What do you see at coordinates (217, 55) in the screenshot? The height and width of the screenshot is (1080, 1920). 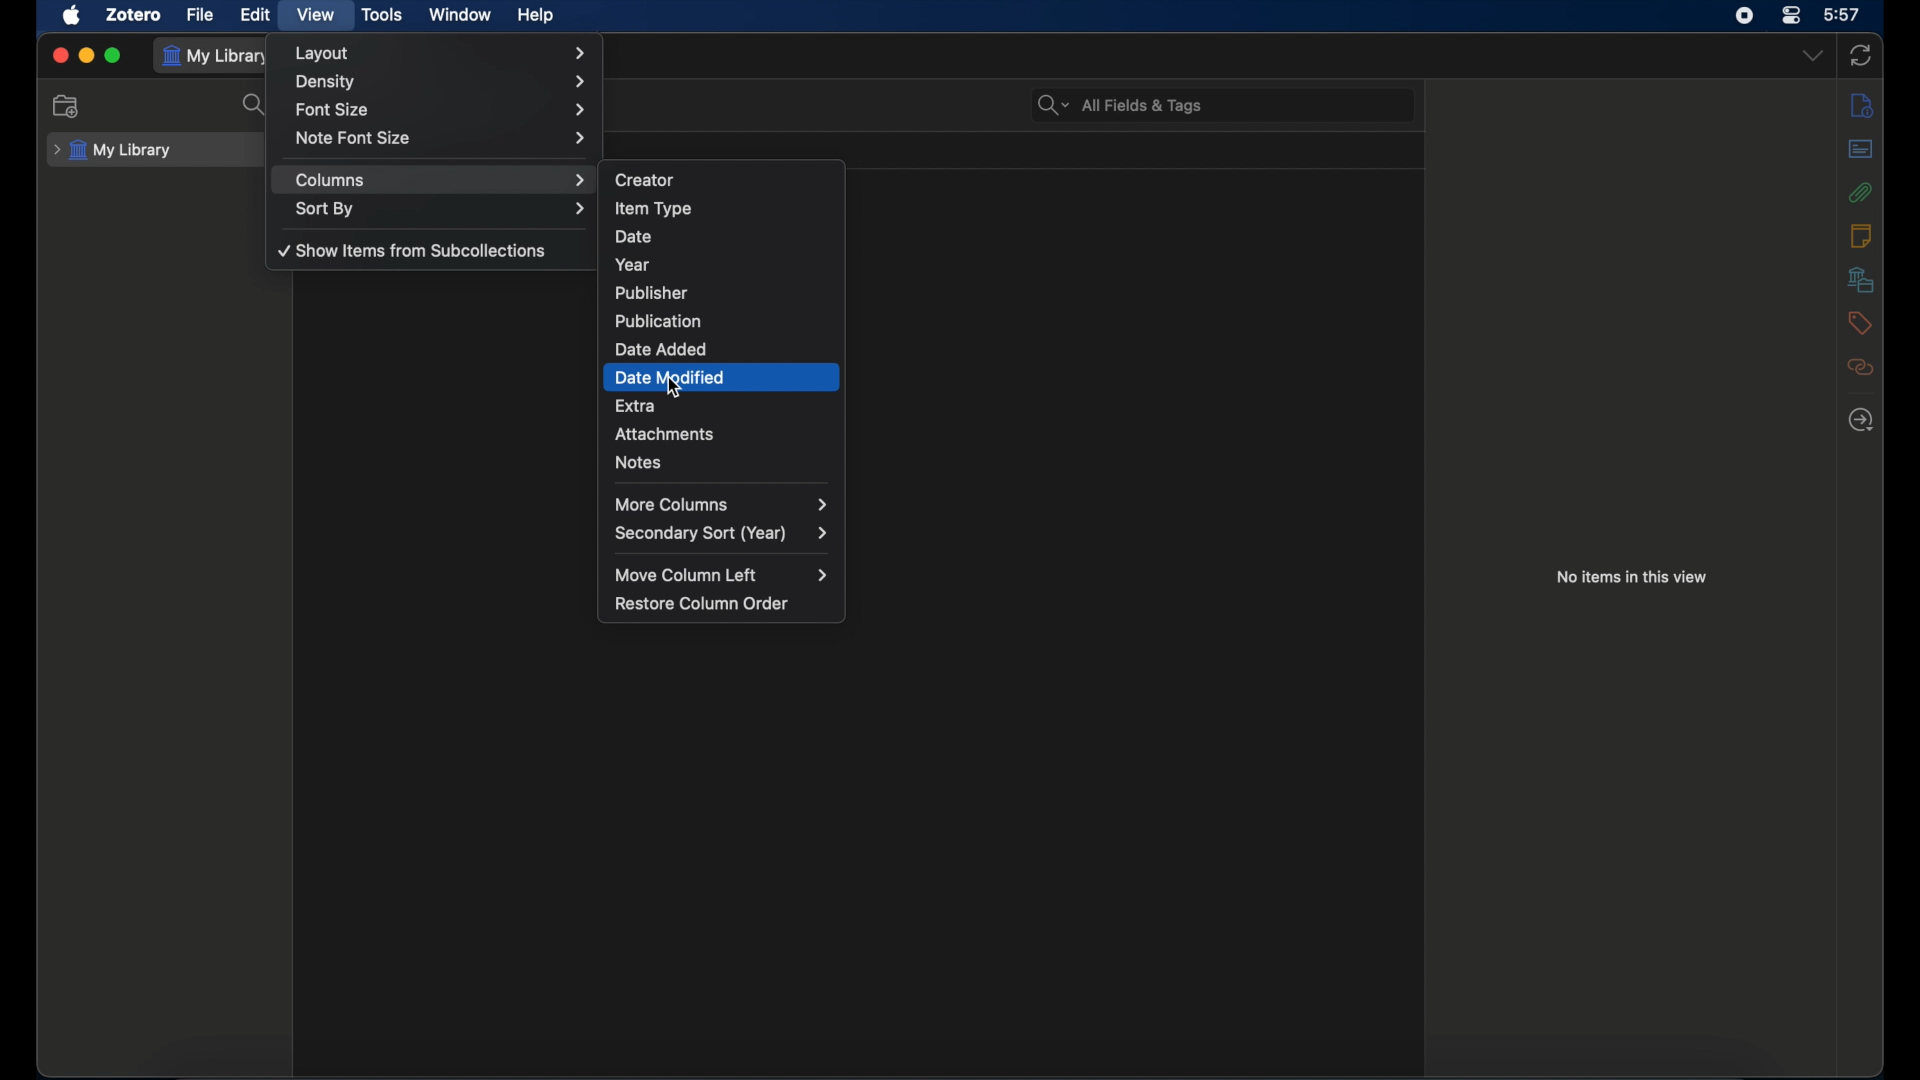 I see `my library` at bounding box center [217, 55].